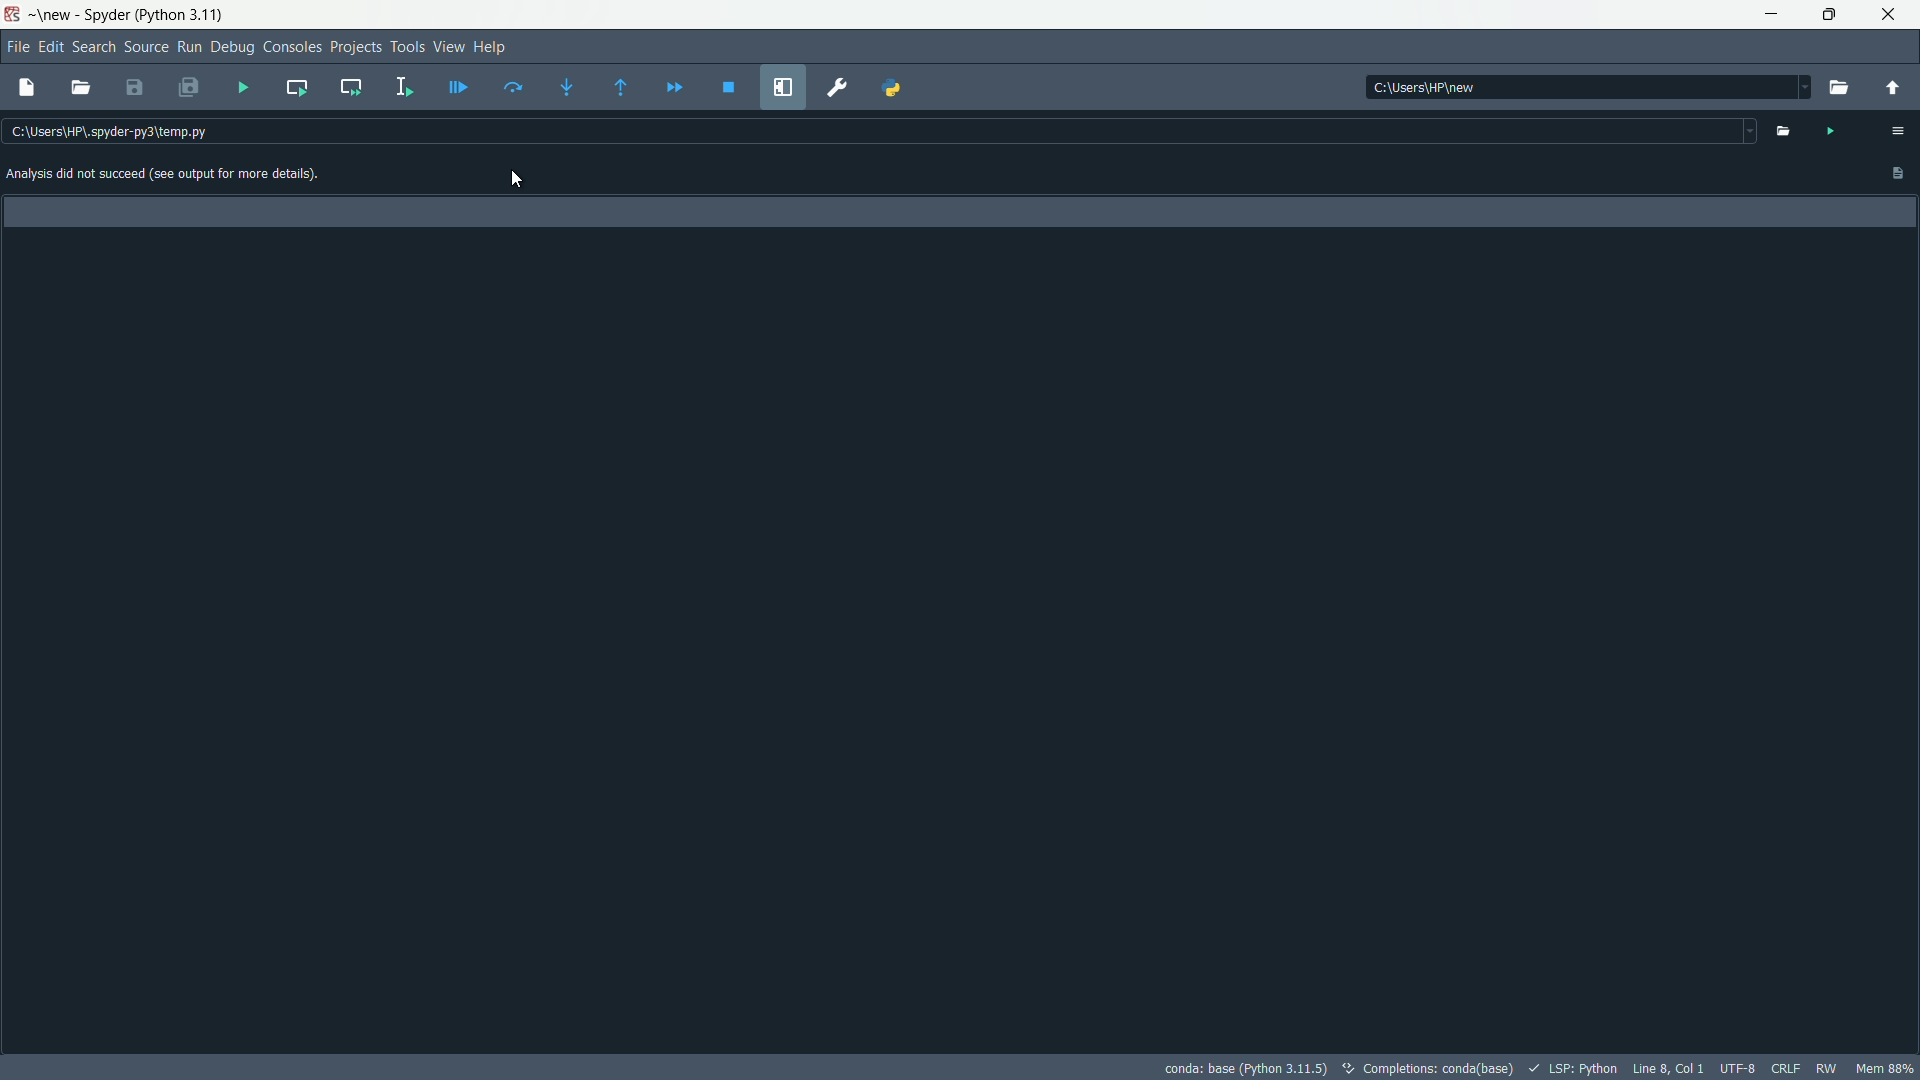  I want to click on run current cell and go to the next one, so click(351, 86).